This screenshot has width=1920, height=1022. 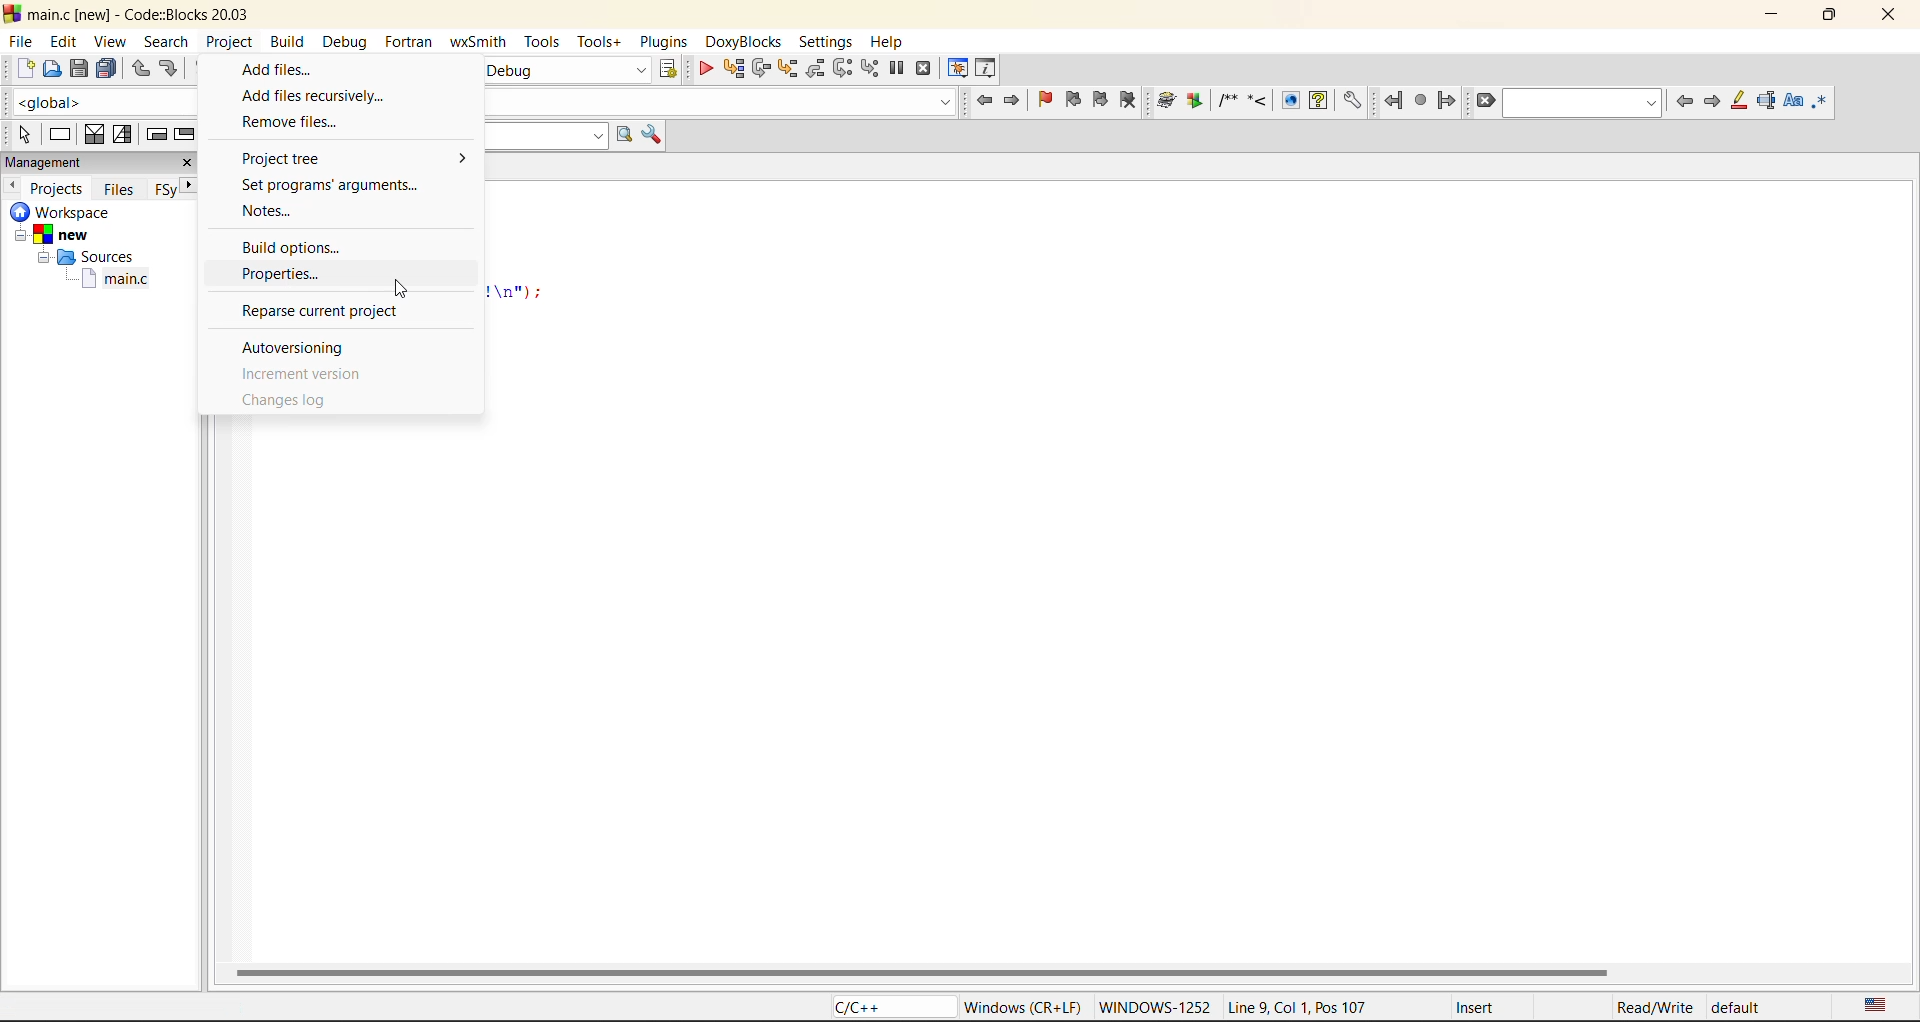 What do you see at coordinates (304, 376) in the screenshot?
I see `increment version` at bounding box center [304, 376].